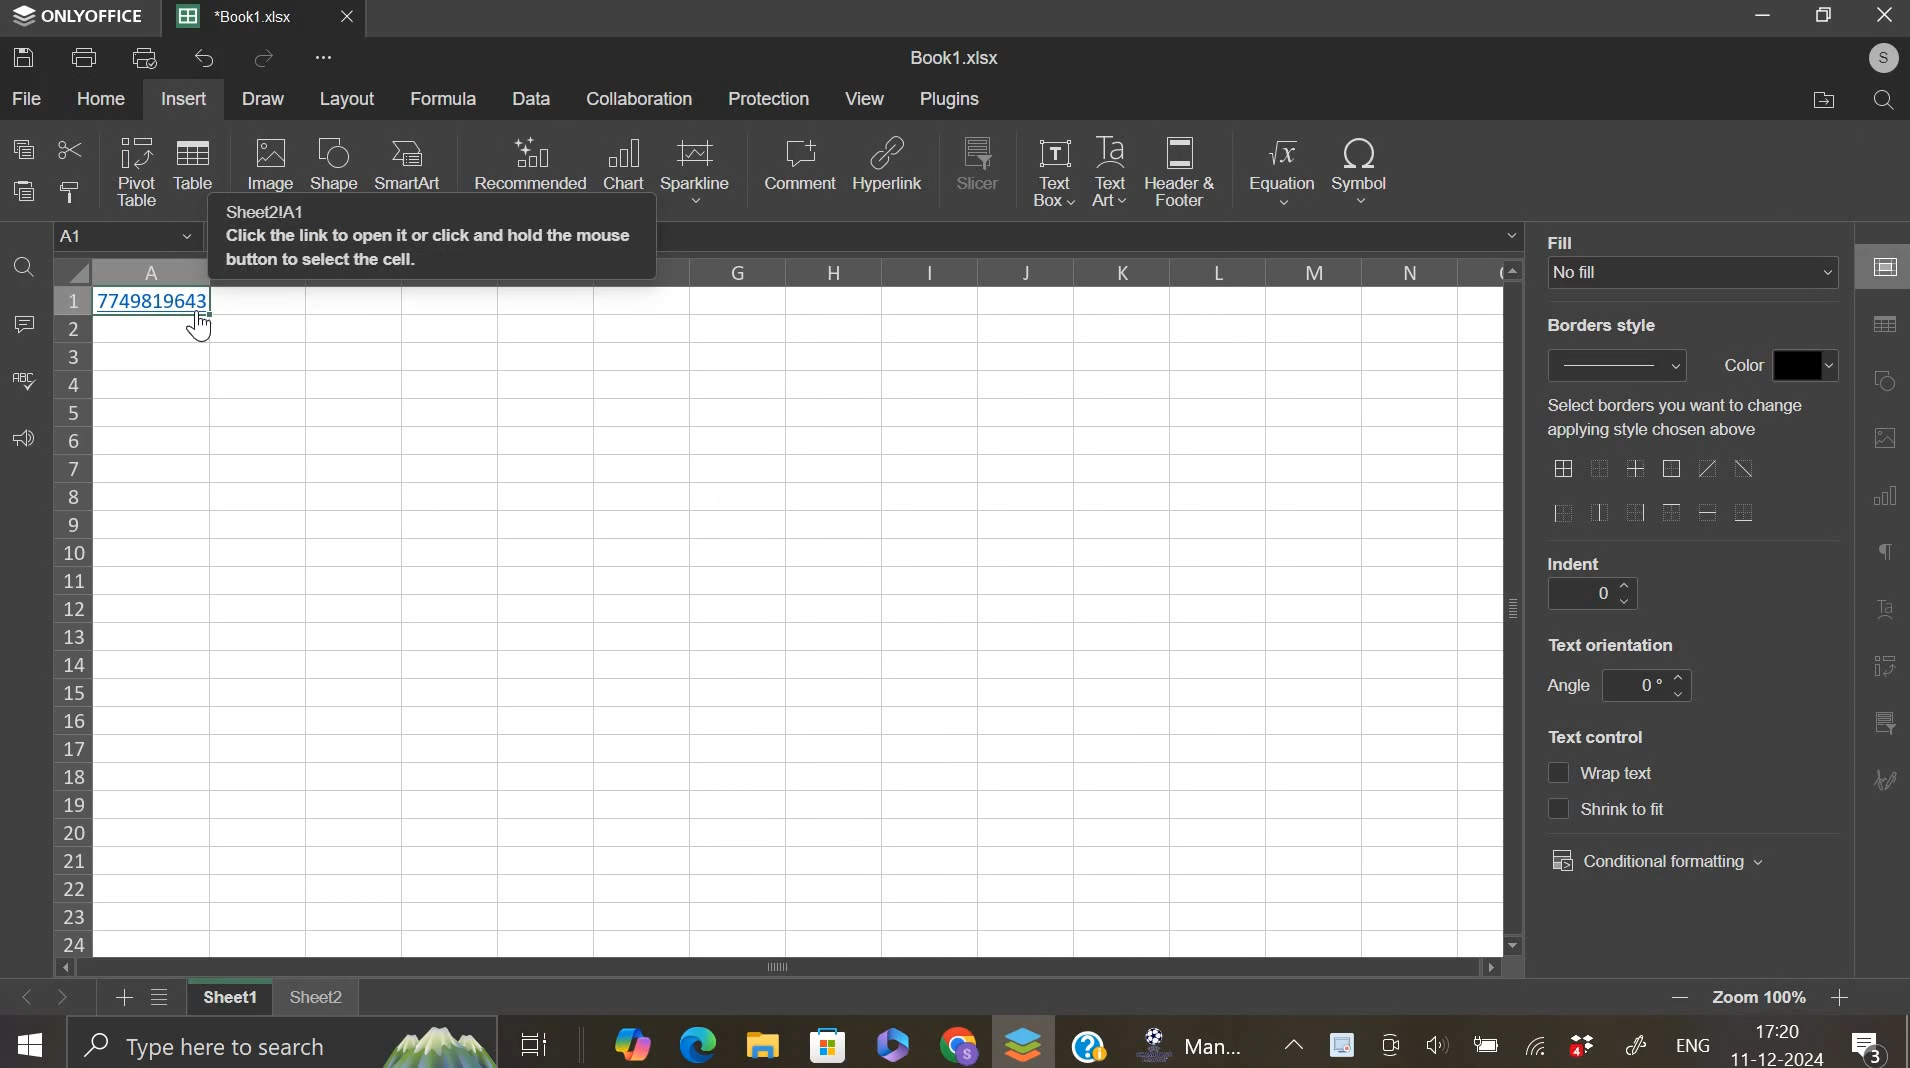 This screenshot has width=1910, height=1068. Describe the element at coordinates (349, 99) in the screenshot. I see `layout` at that location.